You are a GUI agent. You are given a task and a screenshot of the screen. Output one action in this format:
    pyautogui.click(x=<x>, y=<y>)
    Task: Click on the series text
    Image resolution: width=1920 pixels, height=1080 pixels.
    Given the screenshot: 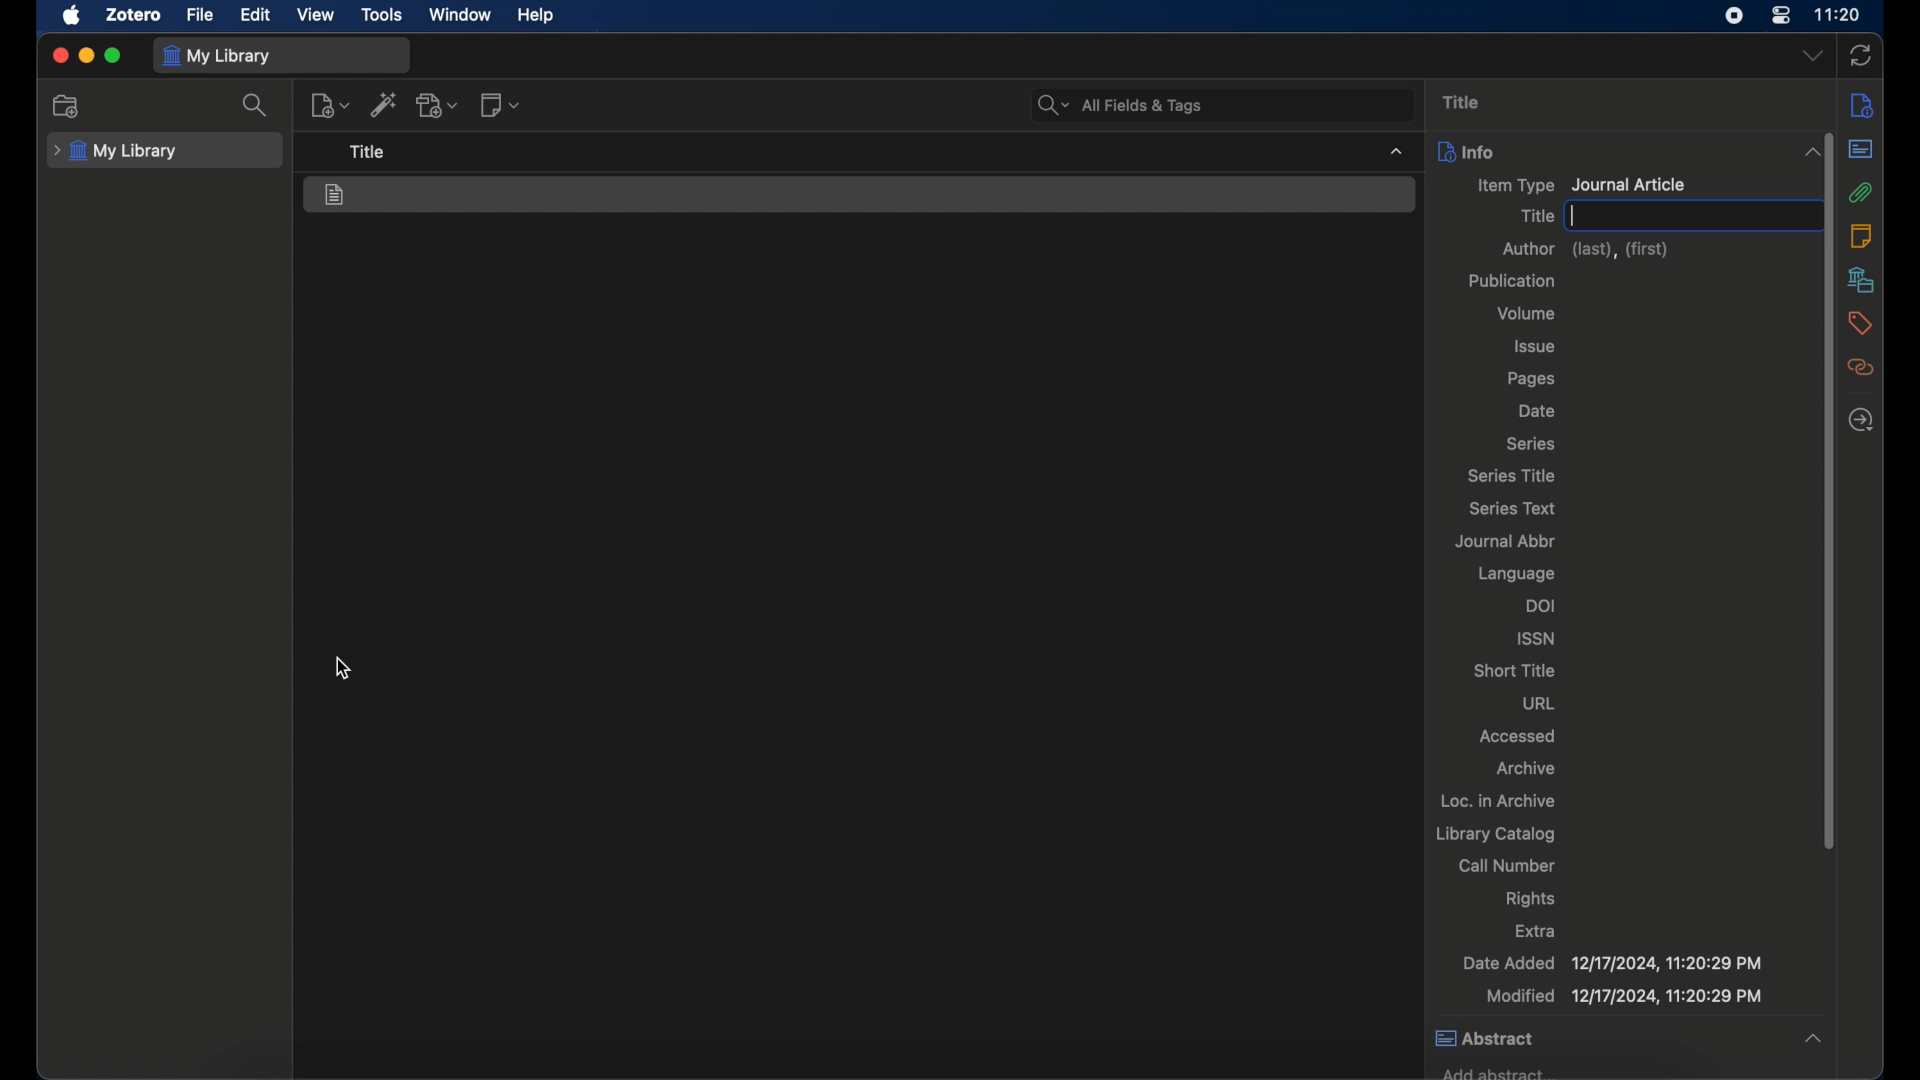 What is the action you would take?
    pyautogui.click(x=1513, y=509)
    